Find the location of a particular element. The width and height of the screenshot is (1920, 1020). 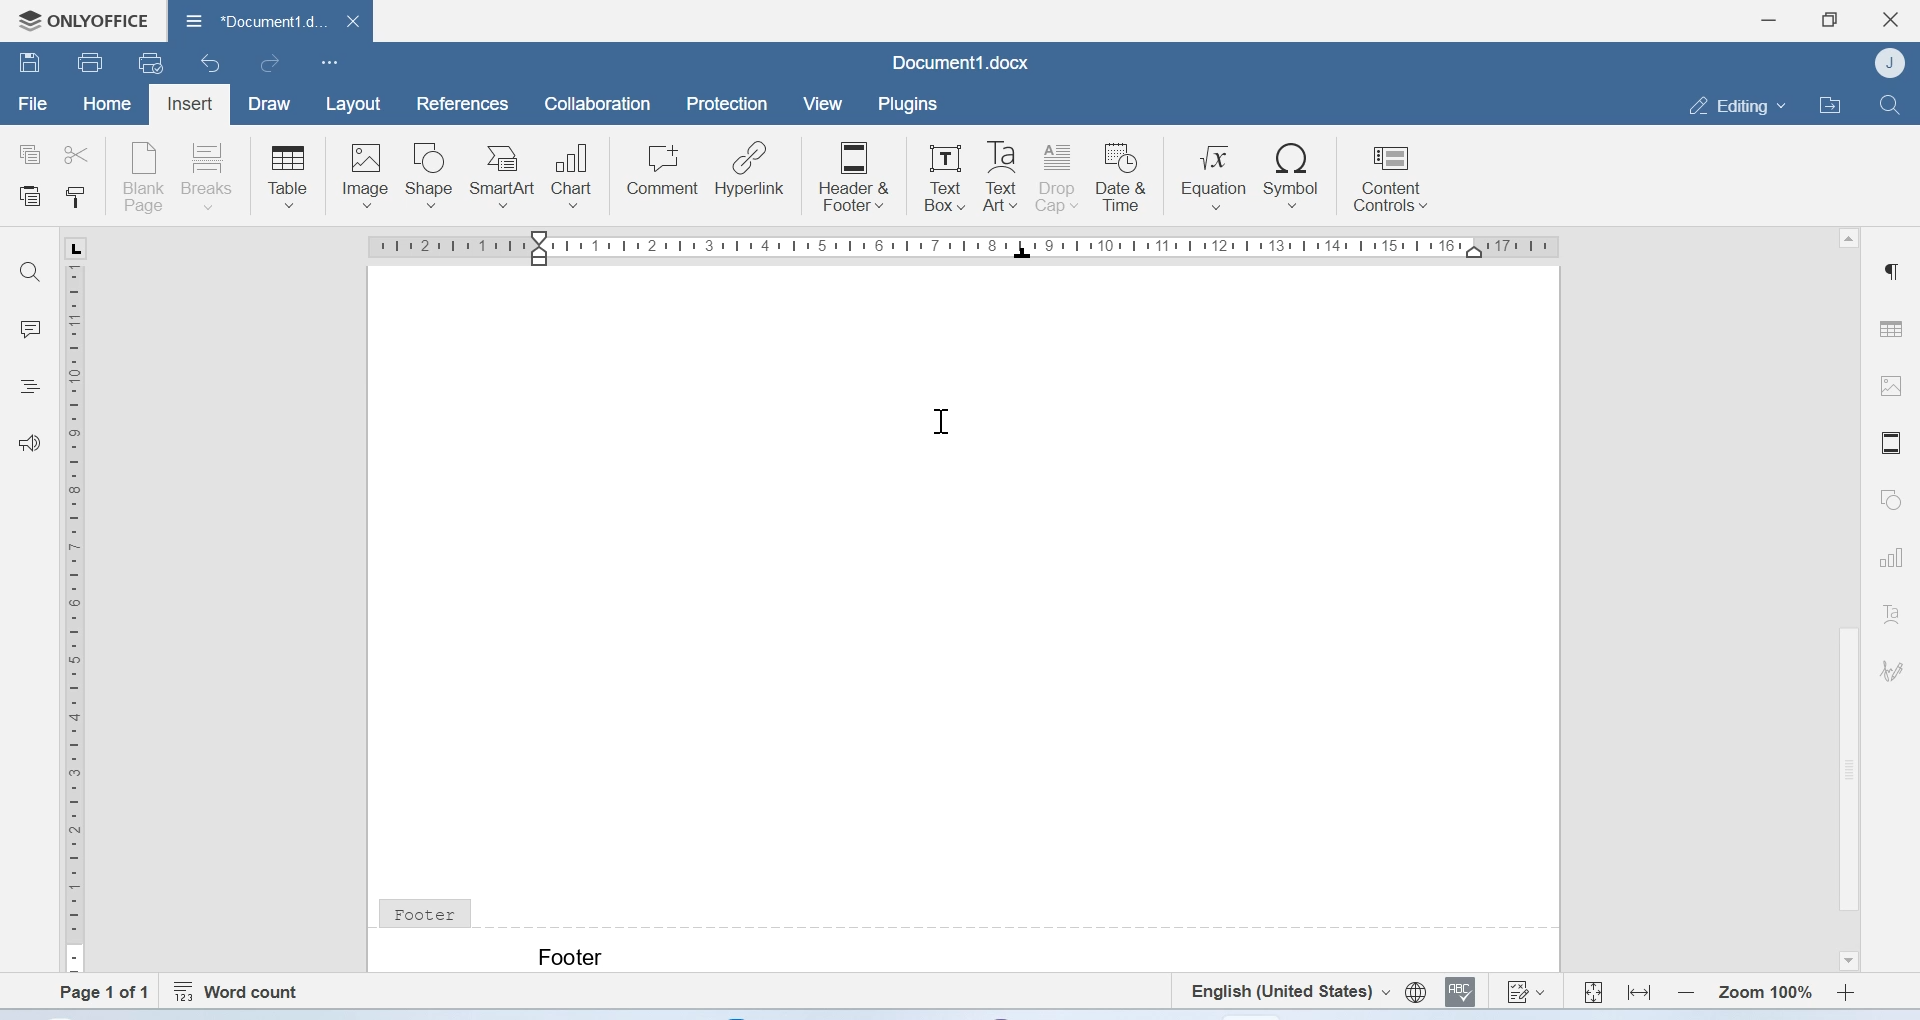

Paragraph settings is located at coordinates (1894, 272).